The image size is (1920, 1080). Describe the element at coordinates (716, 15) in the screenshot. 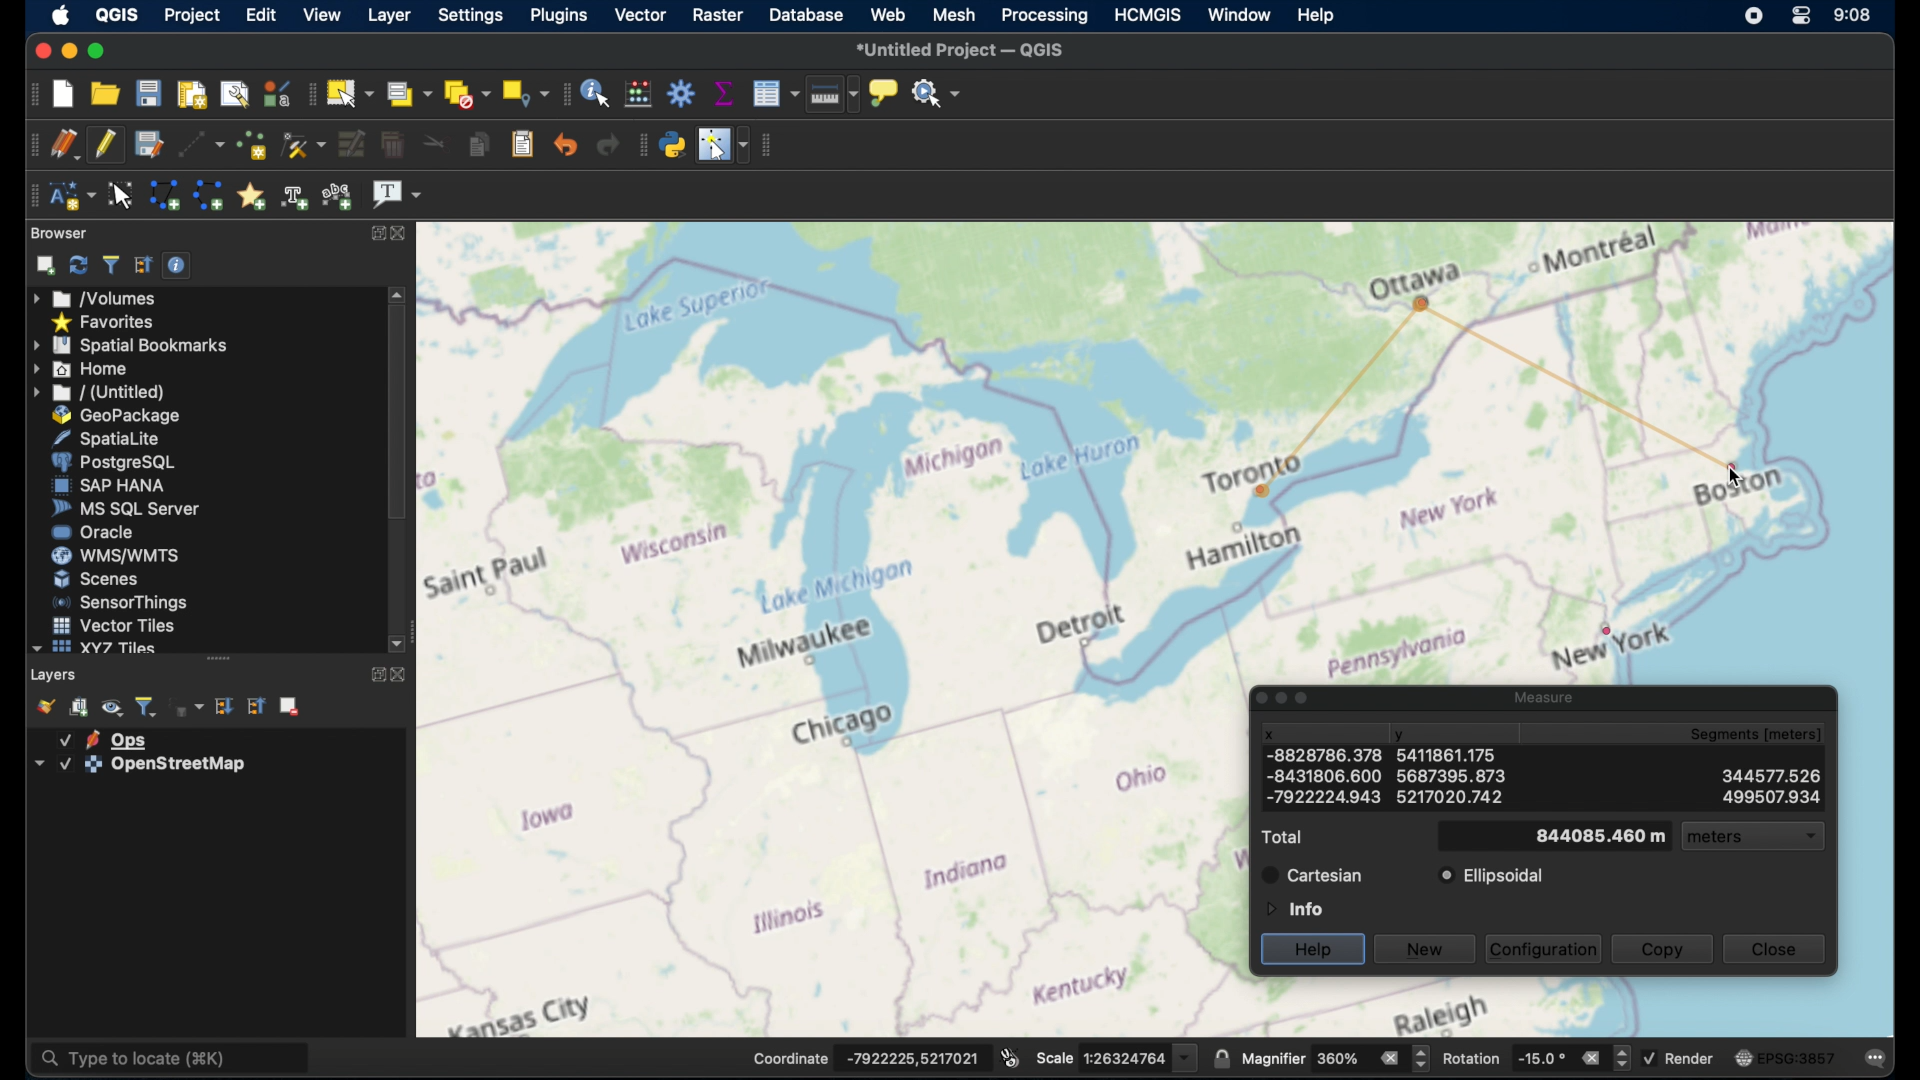

I see `raster` at that location.